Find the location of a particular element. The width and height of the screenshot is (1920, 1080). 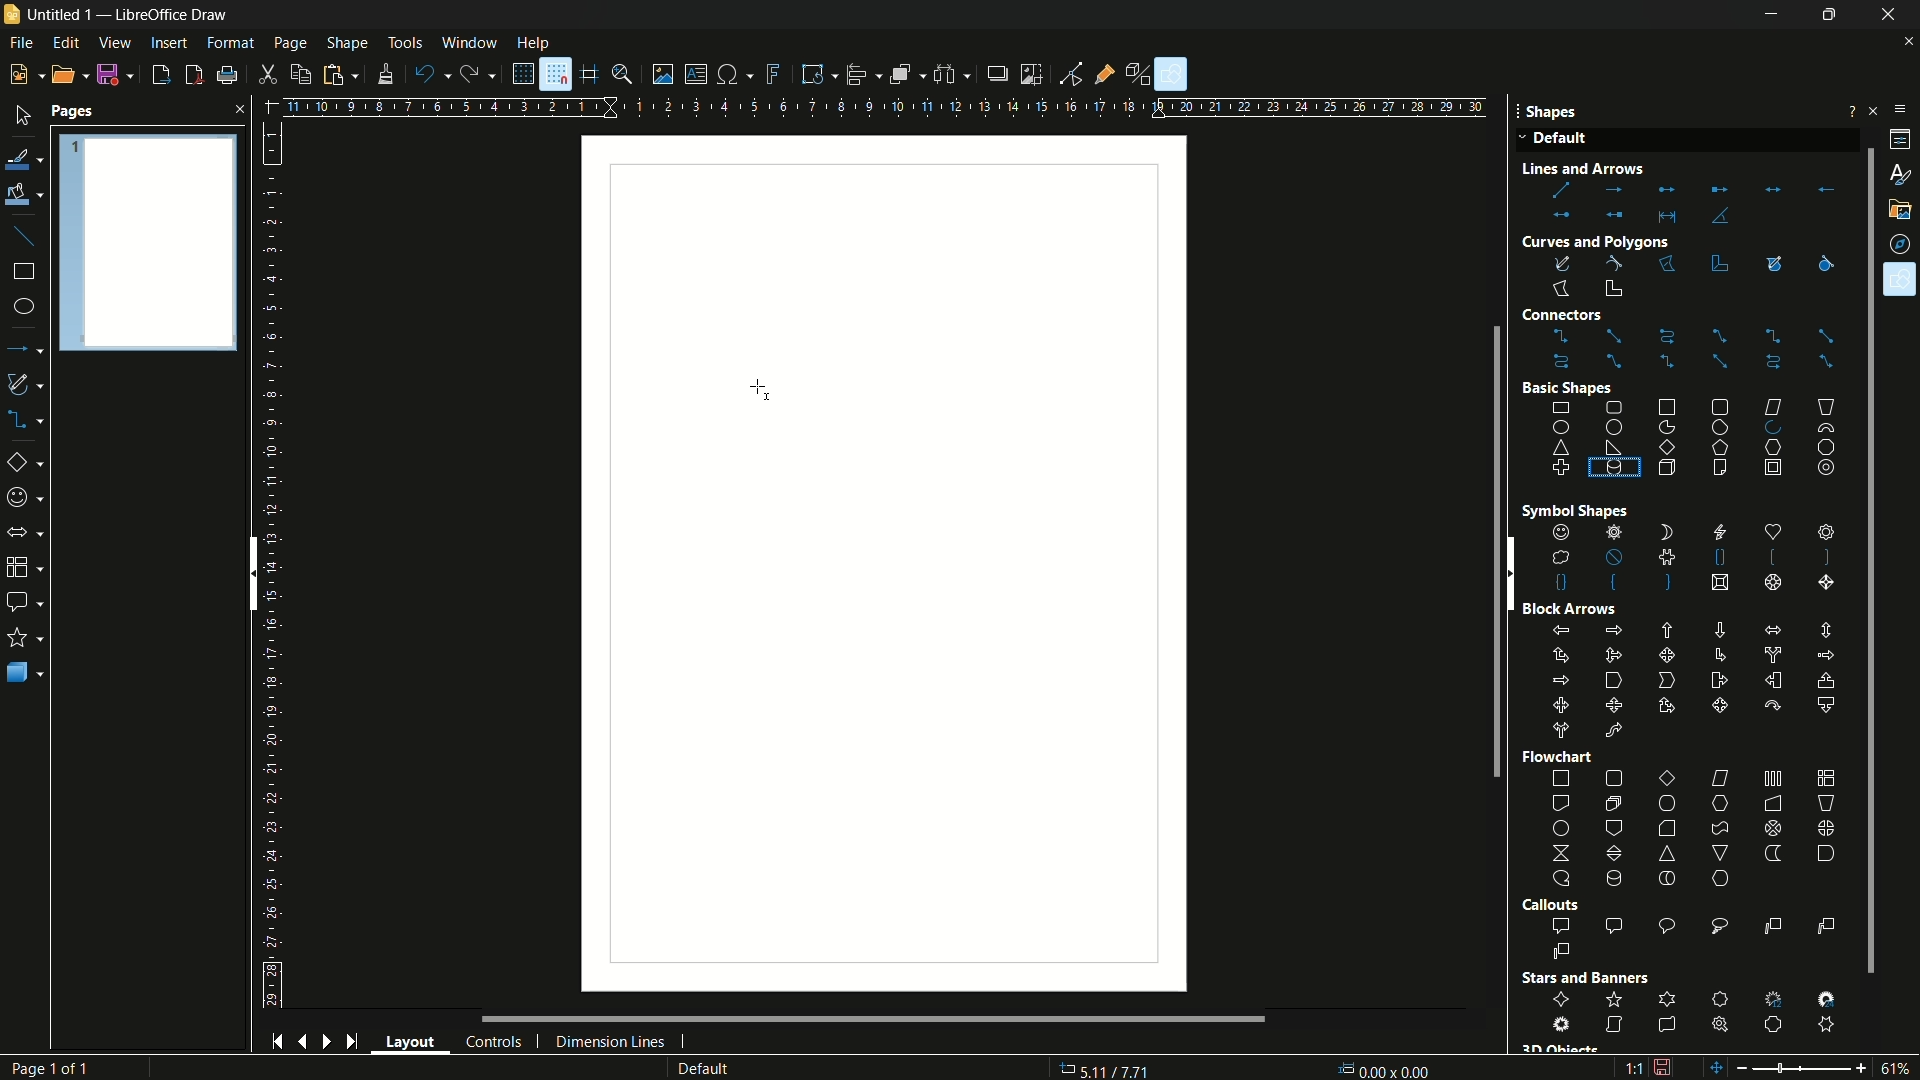

zoom factor is located at coordinates (1900, 1068).